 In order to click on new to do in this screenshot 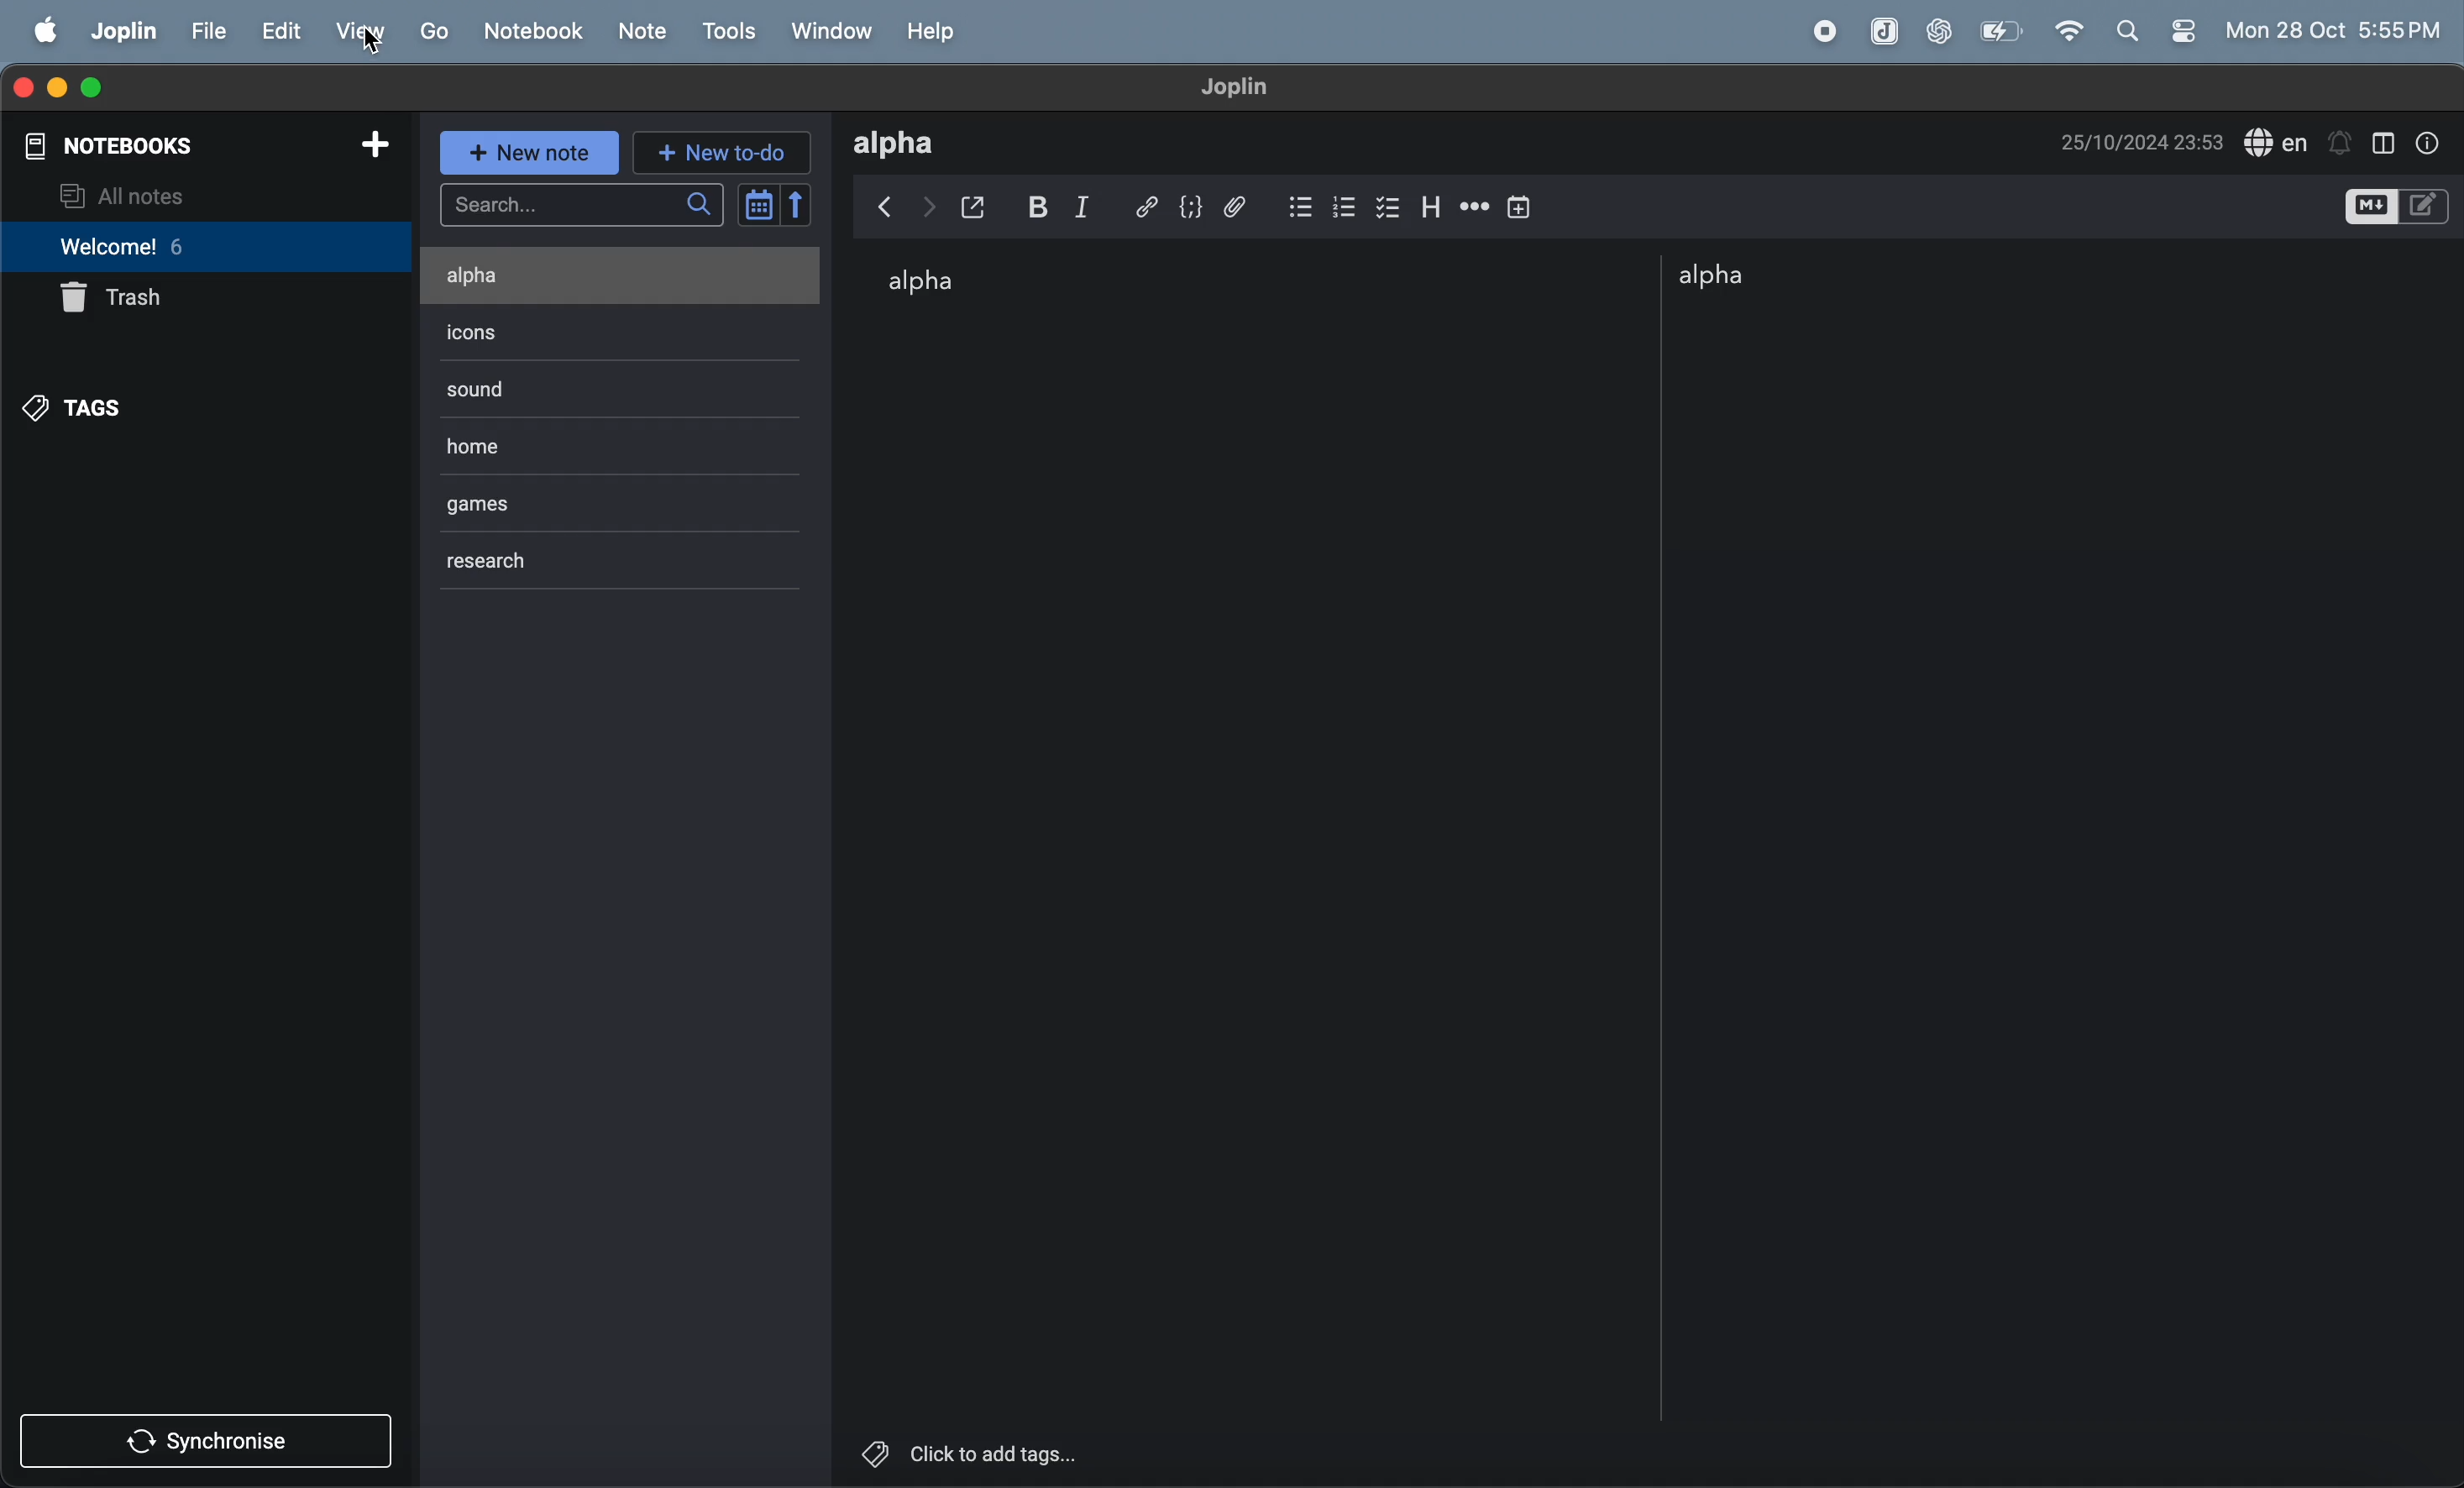, I will do `click(718, 154)`.